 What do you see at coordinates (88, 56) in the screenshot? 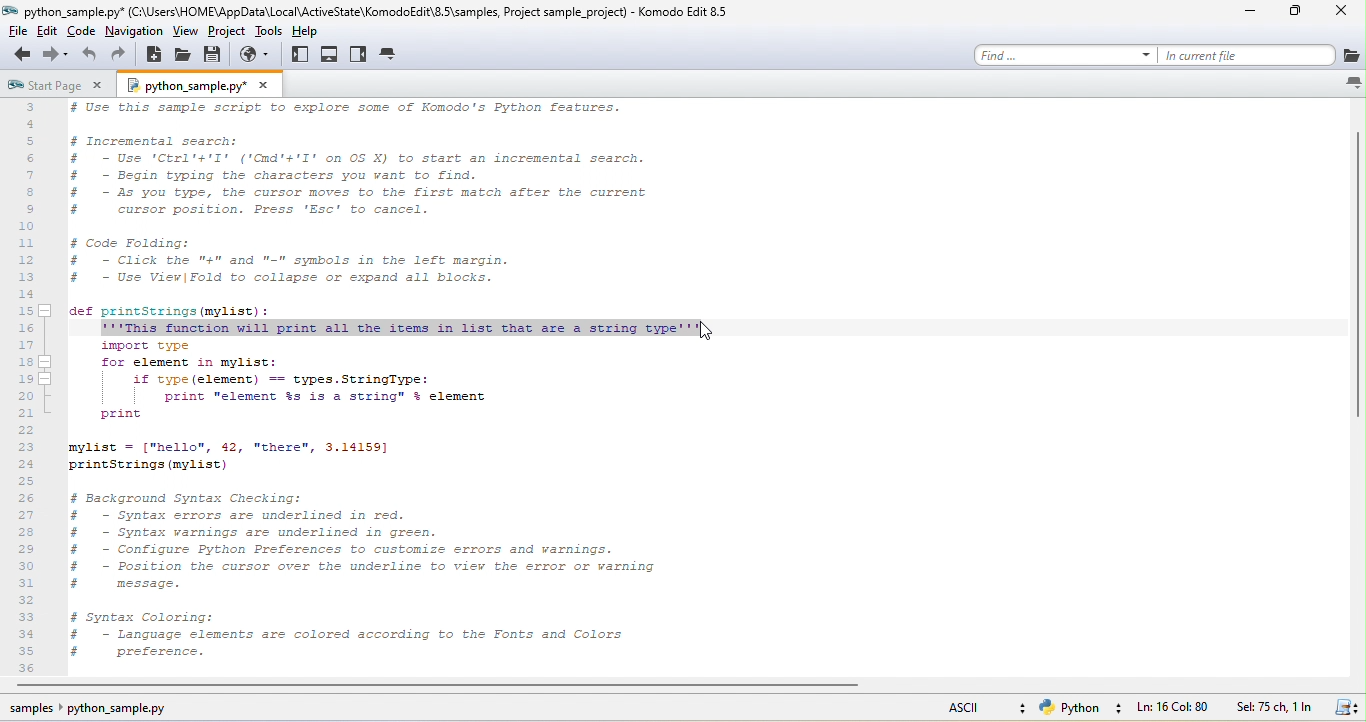
I see `undo` at bounding box center [88, 56].